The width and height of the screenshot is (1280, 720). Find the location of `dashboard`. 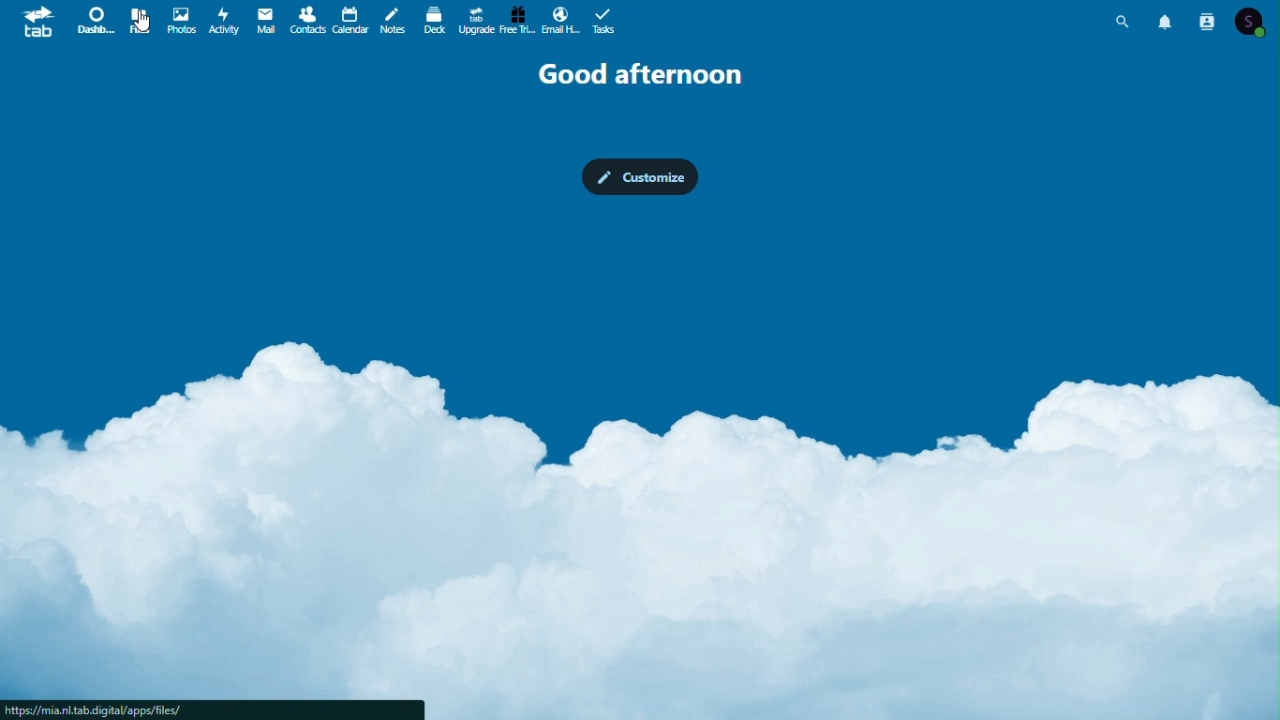

dashboard is located at coordinates (89, 20).